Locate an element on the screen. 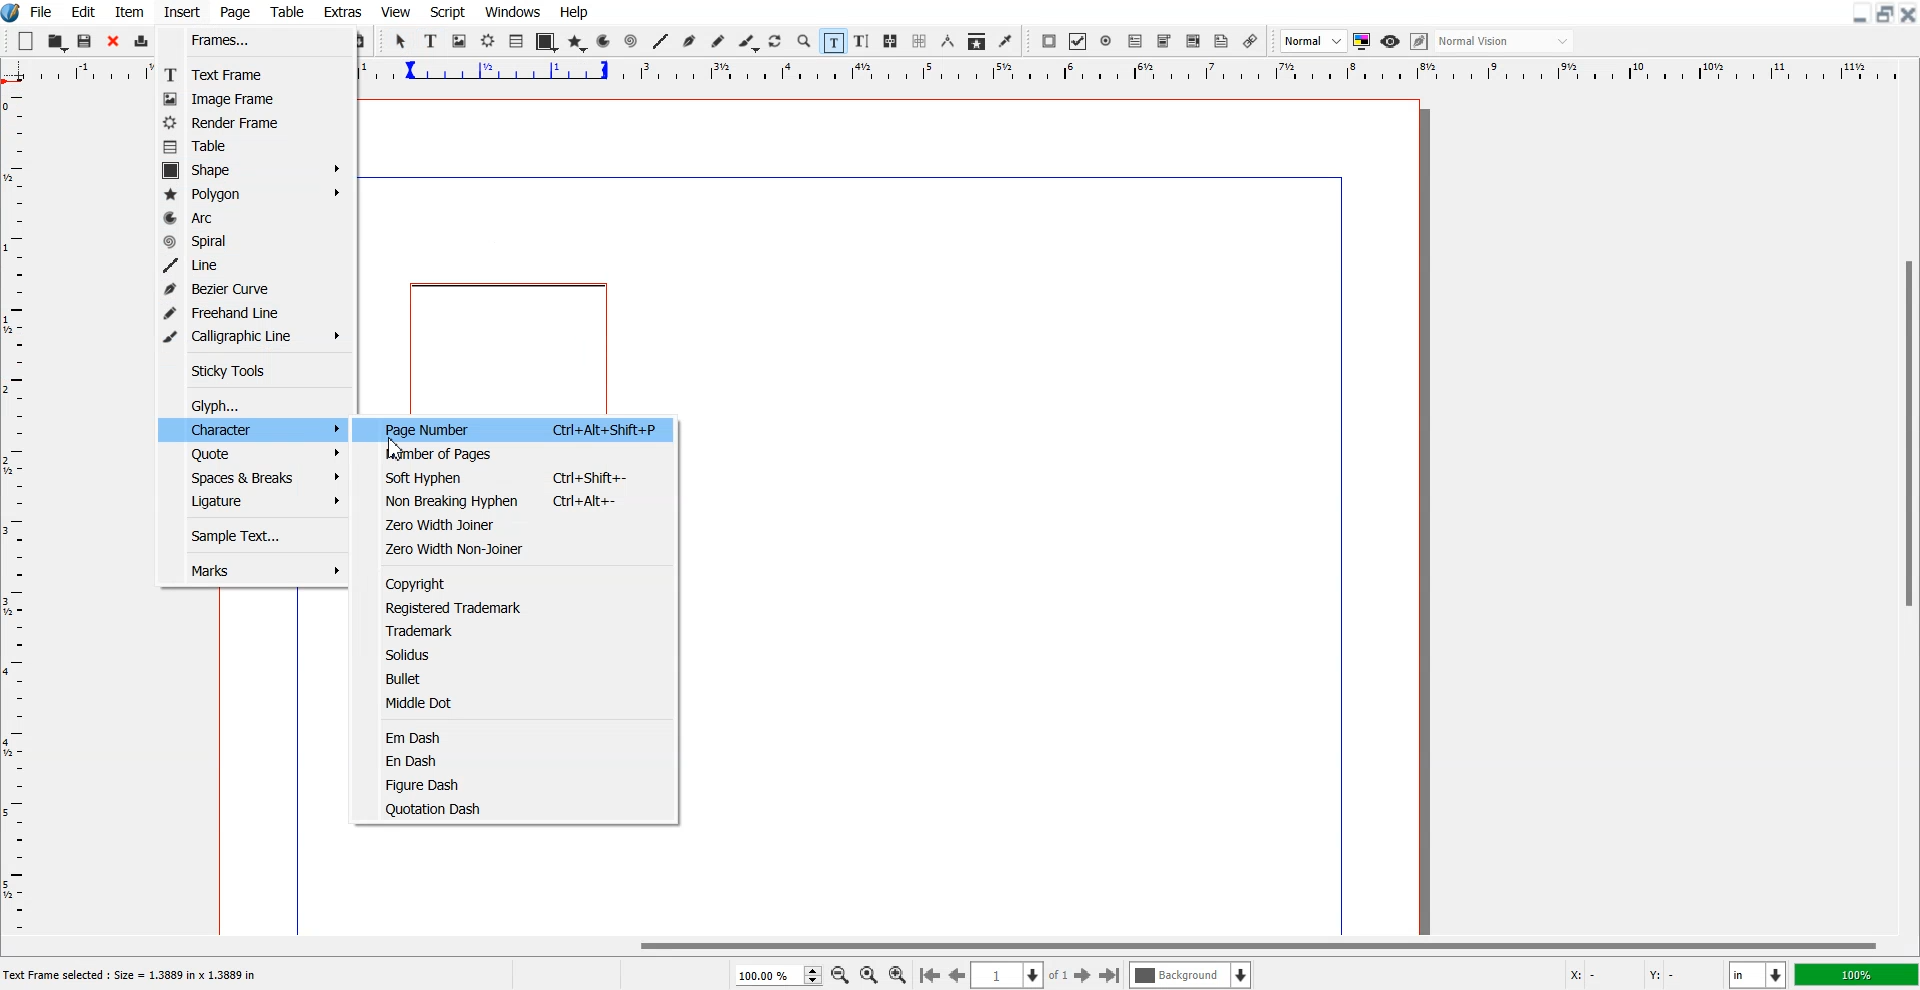  Quote is located at coordinates (252, 451).